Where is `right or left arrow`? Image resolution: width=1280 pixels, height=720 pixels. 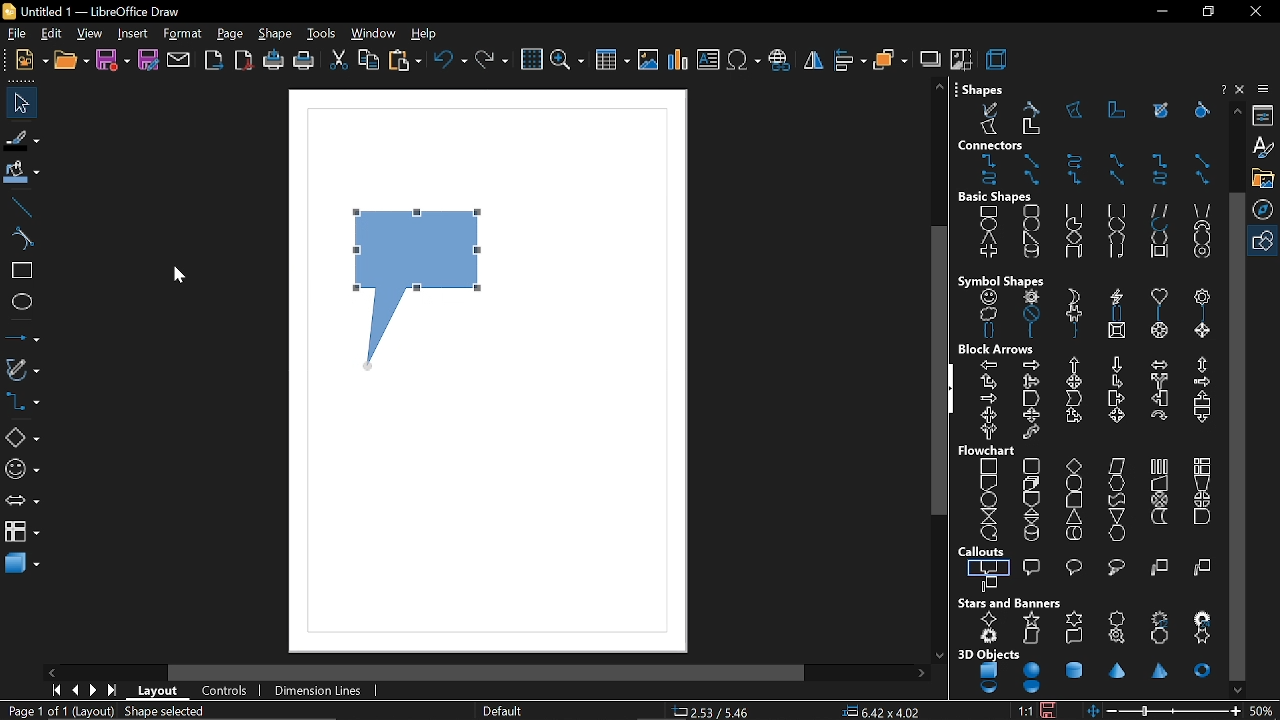 right or left arrow is located at coordinates (986, 432).